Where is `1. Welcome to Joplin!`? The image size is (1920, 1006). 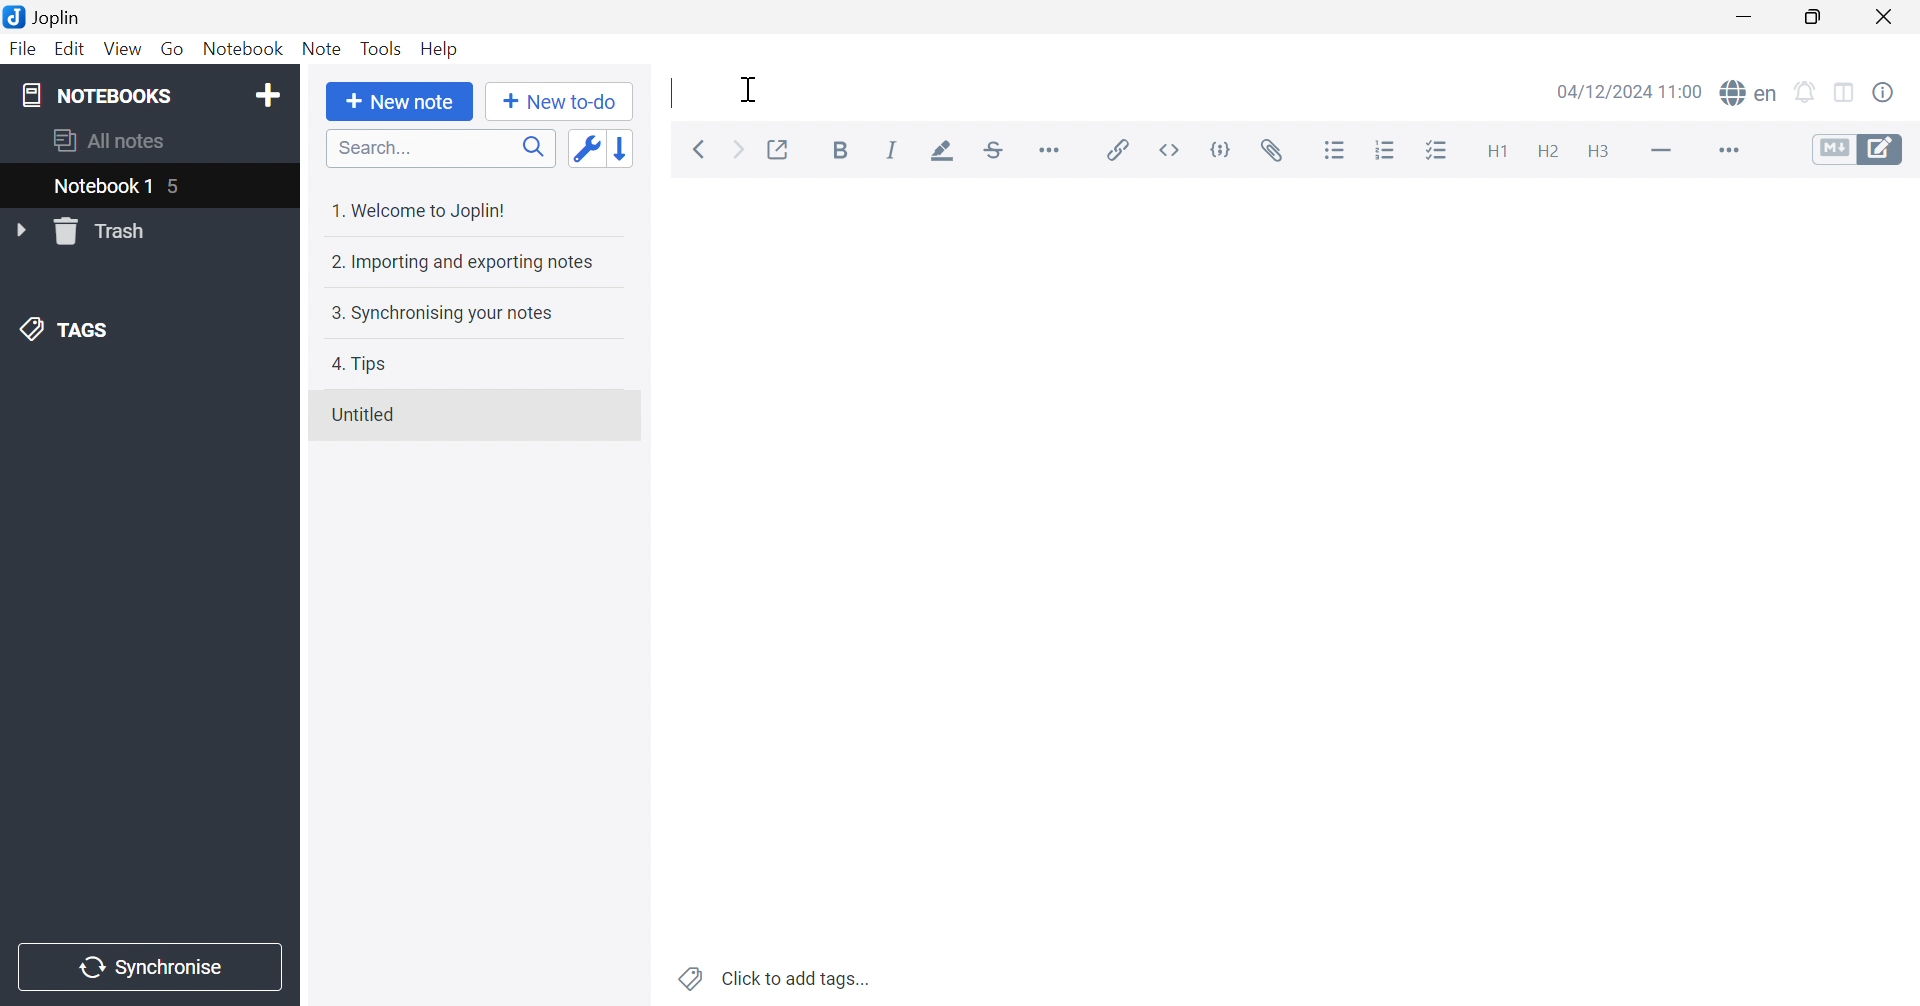
1. Welcome to Joplin! is located at coordinates (427, 207).